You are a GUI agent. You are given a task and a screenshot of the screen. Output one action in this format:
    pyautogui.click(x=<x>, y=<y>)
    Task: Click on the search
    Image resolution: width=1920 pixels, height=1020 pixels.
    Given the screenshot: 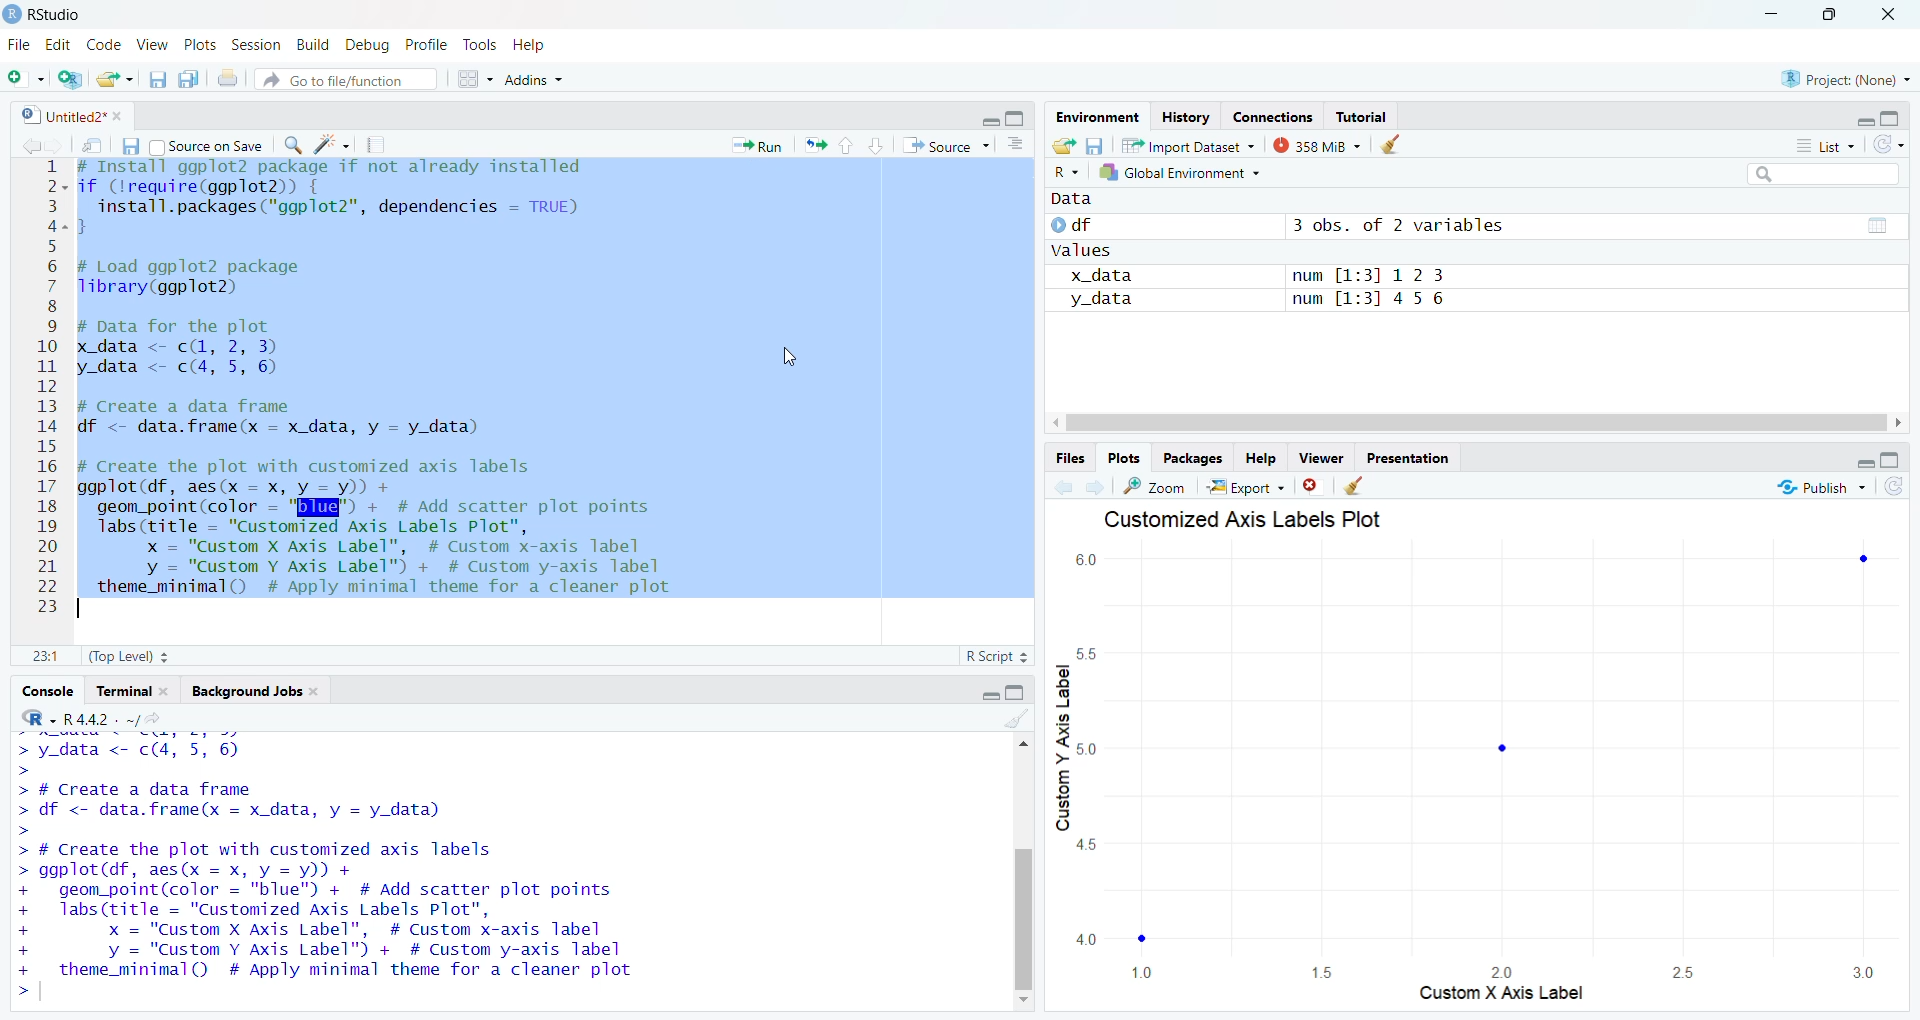 What is the action you would take?
    pyautogui.click(x=297, y=148)
    